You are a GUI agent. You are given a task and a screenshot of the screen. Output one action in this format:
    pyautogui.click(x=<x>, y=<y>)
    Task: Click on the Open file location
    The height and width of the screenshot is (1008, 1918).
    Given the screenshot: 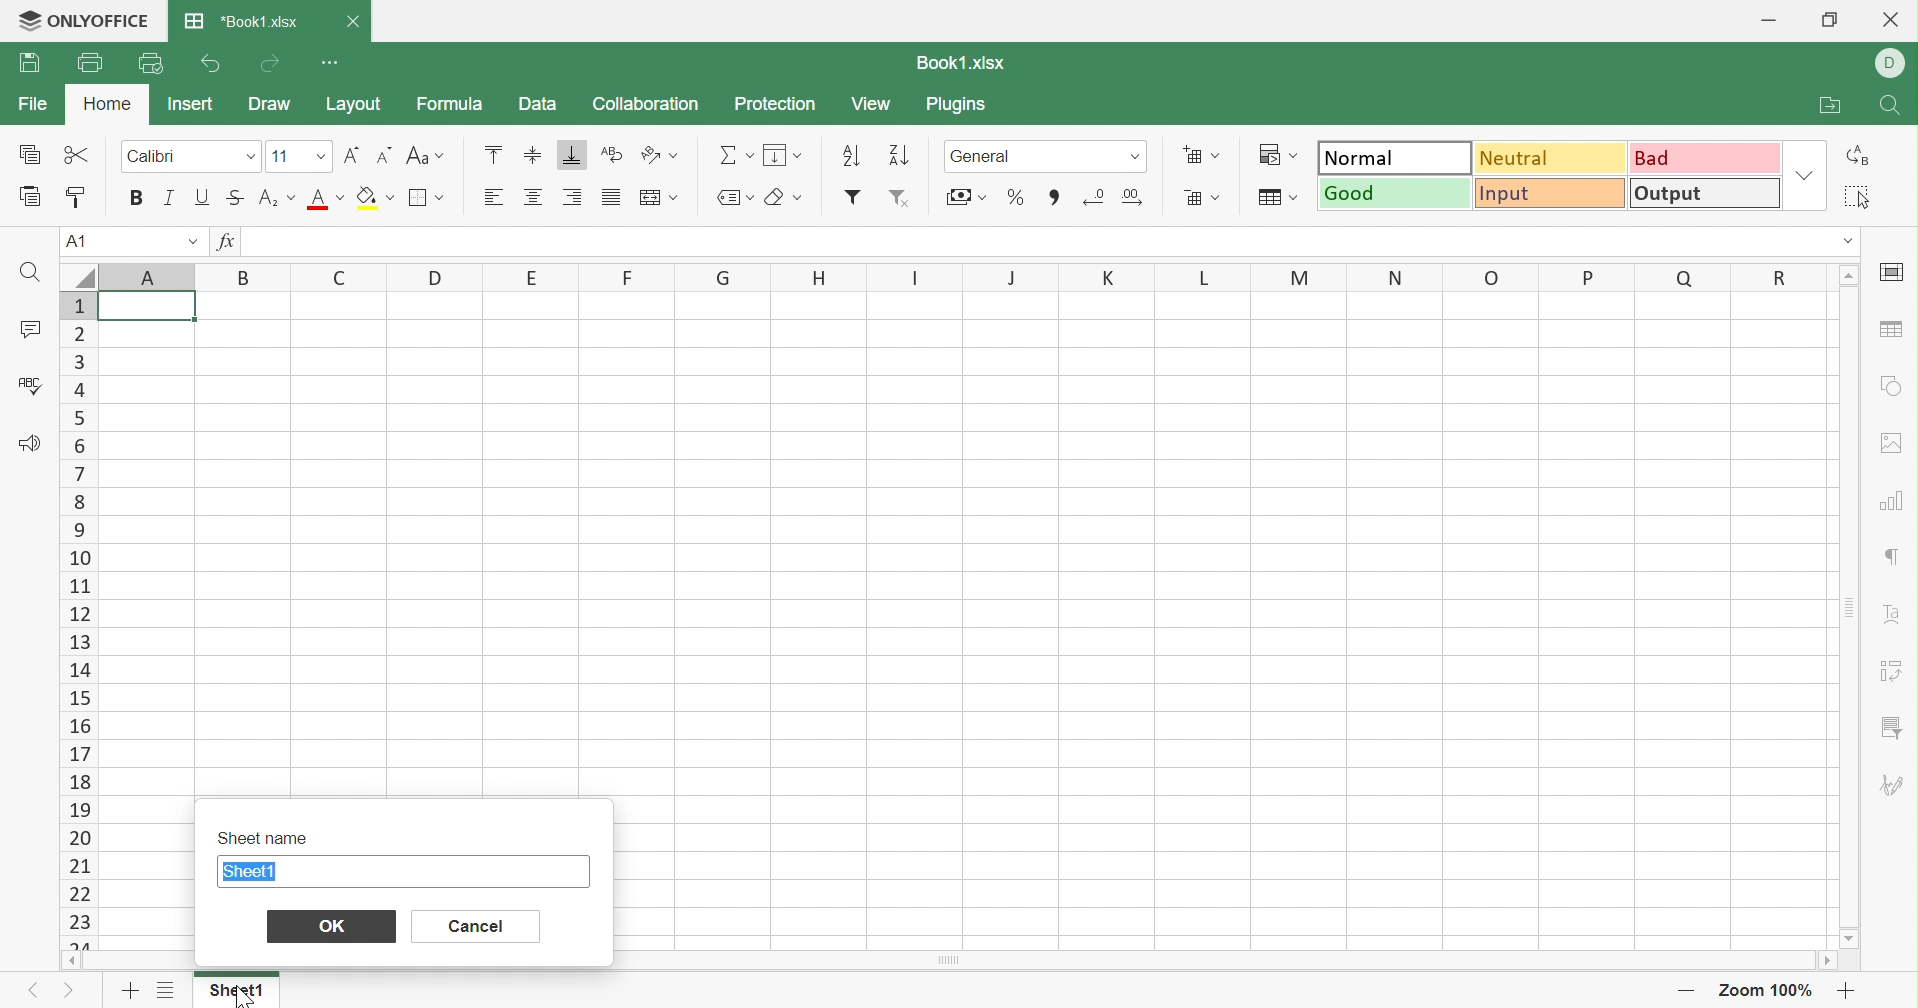 What is the action you would take?
    pyautogui.click(x=1832, y=103)
    